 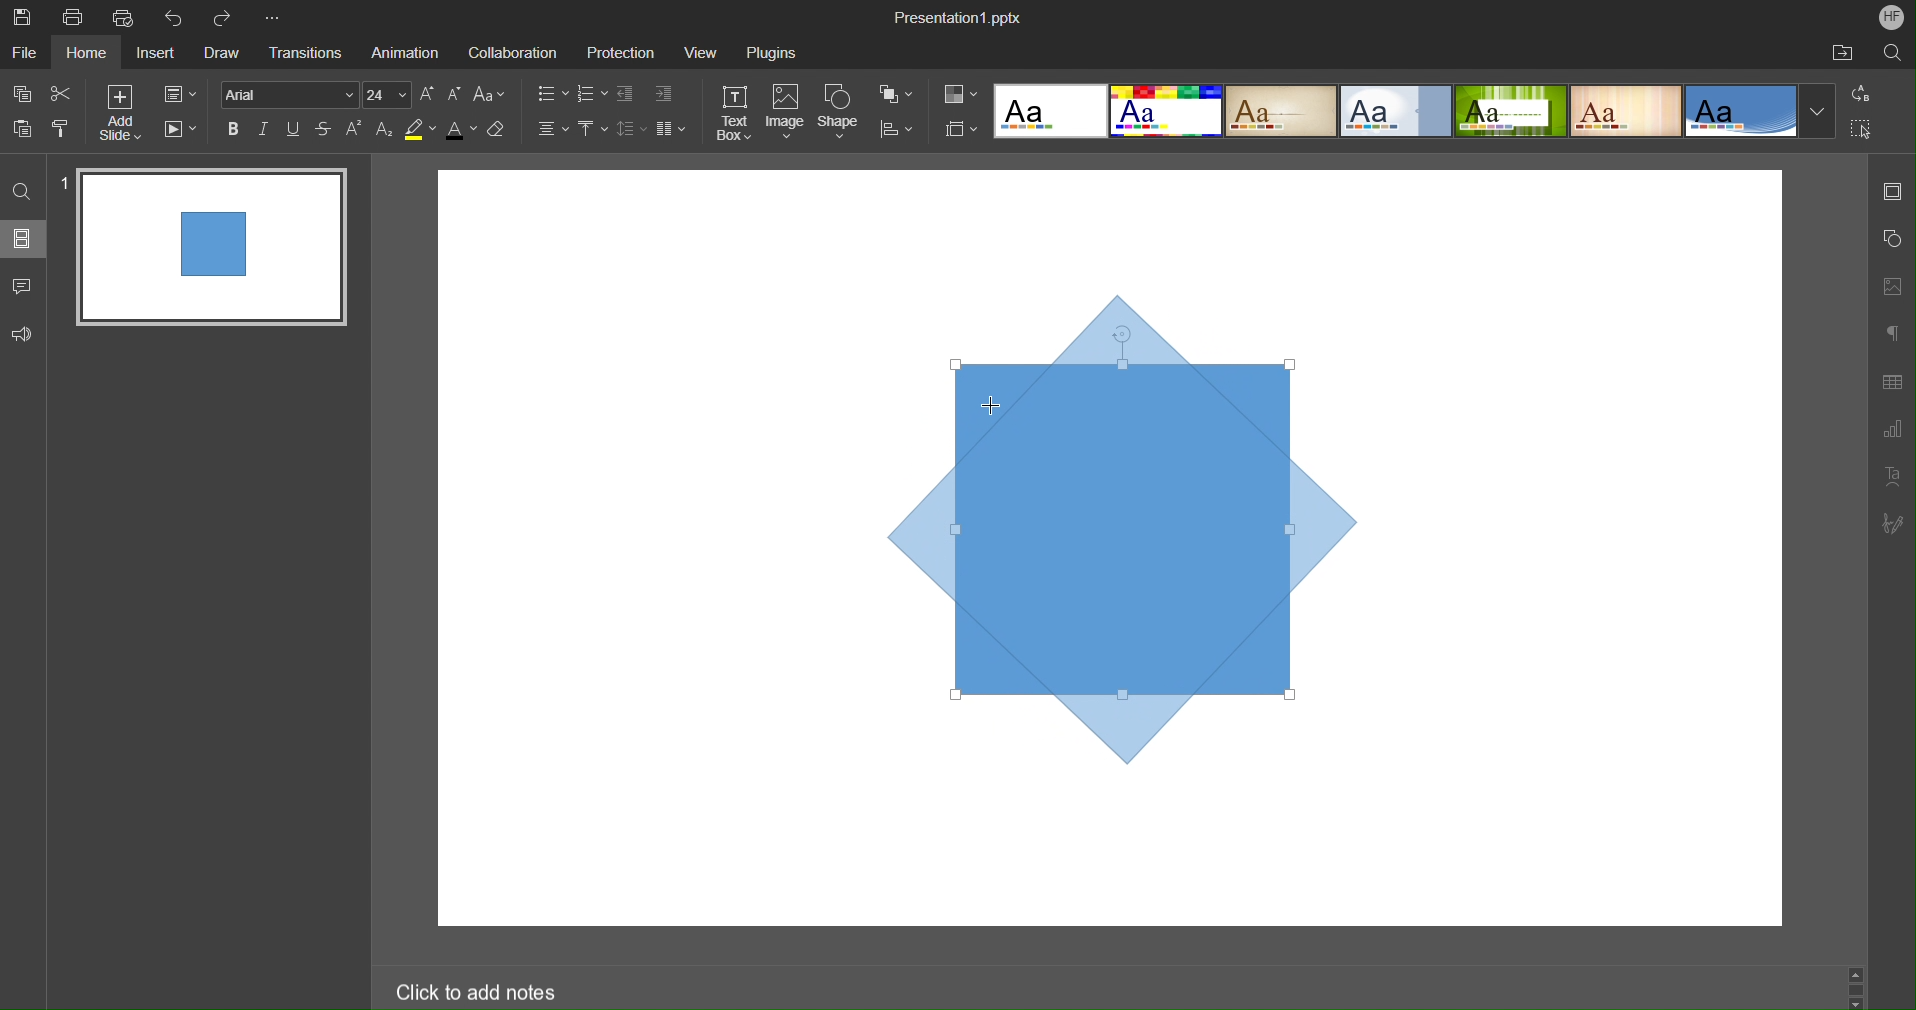 What do you see at coordinates (1893, 382) in the screenshot?
I see `Table` at bounding box center [1893, 382].